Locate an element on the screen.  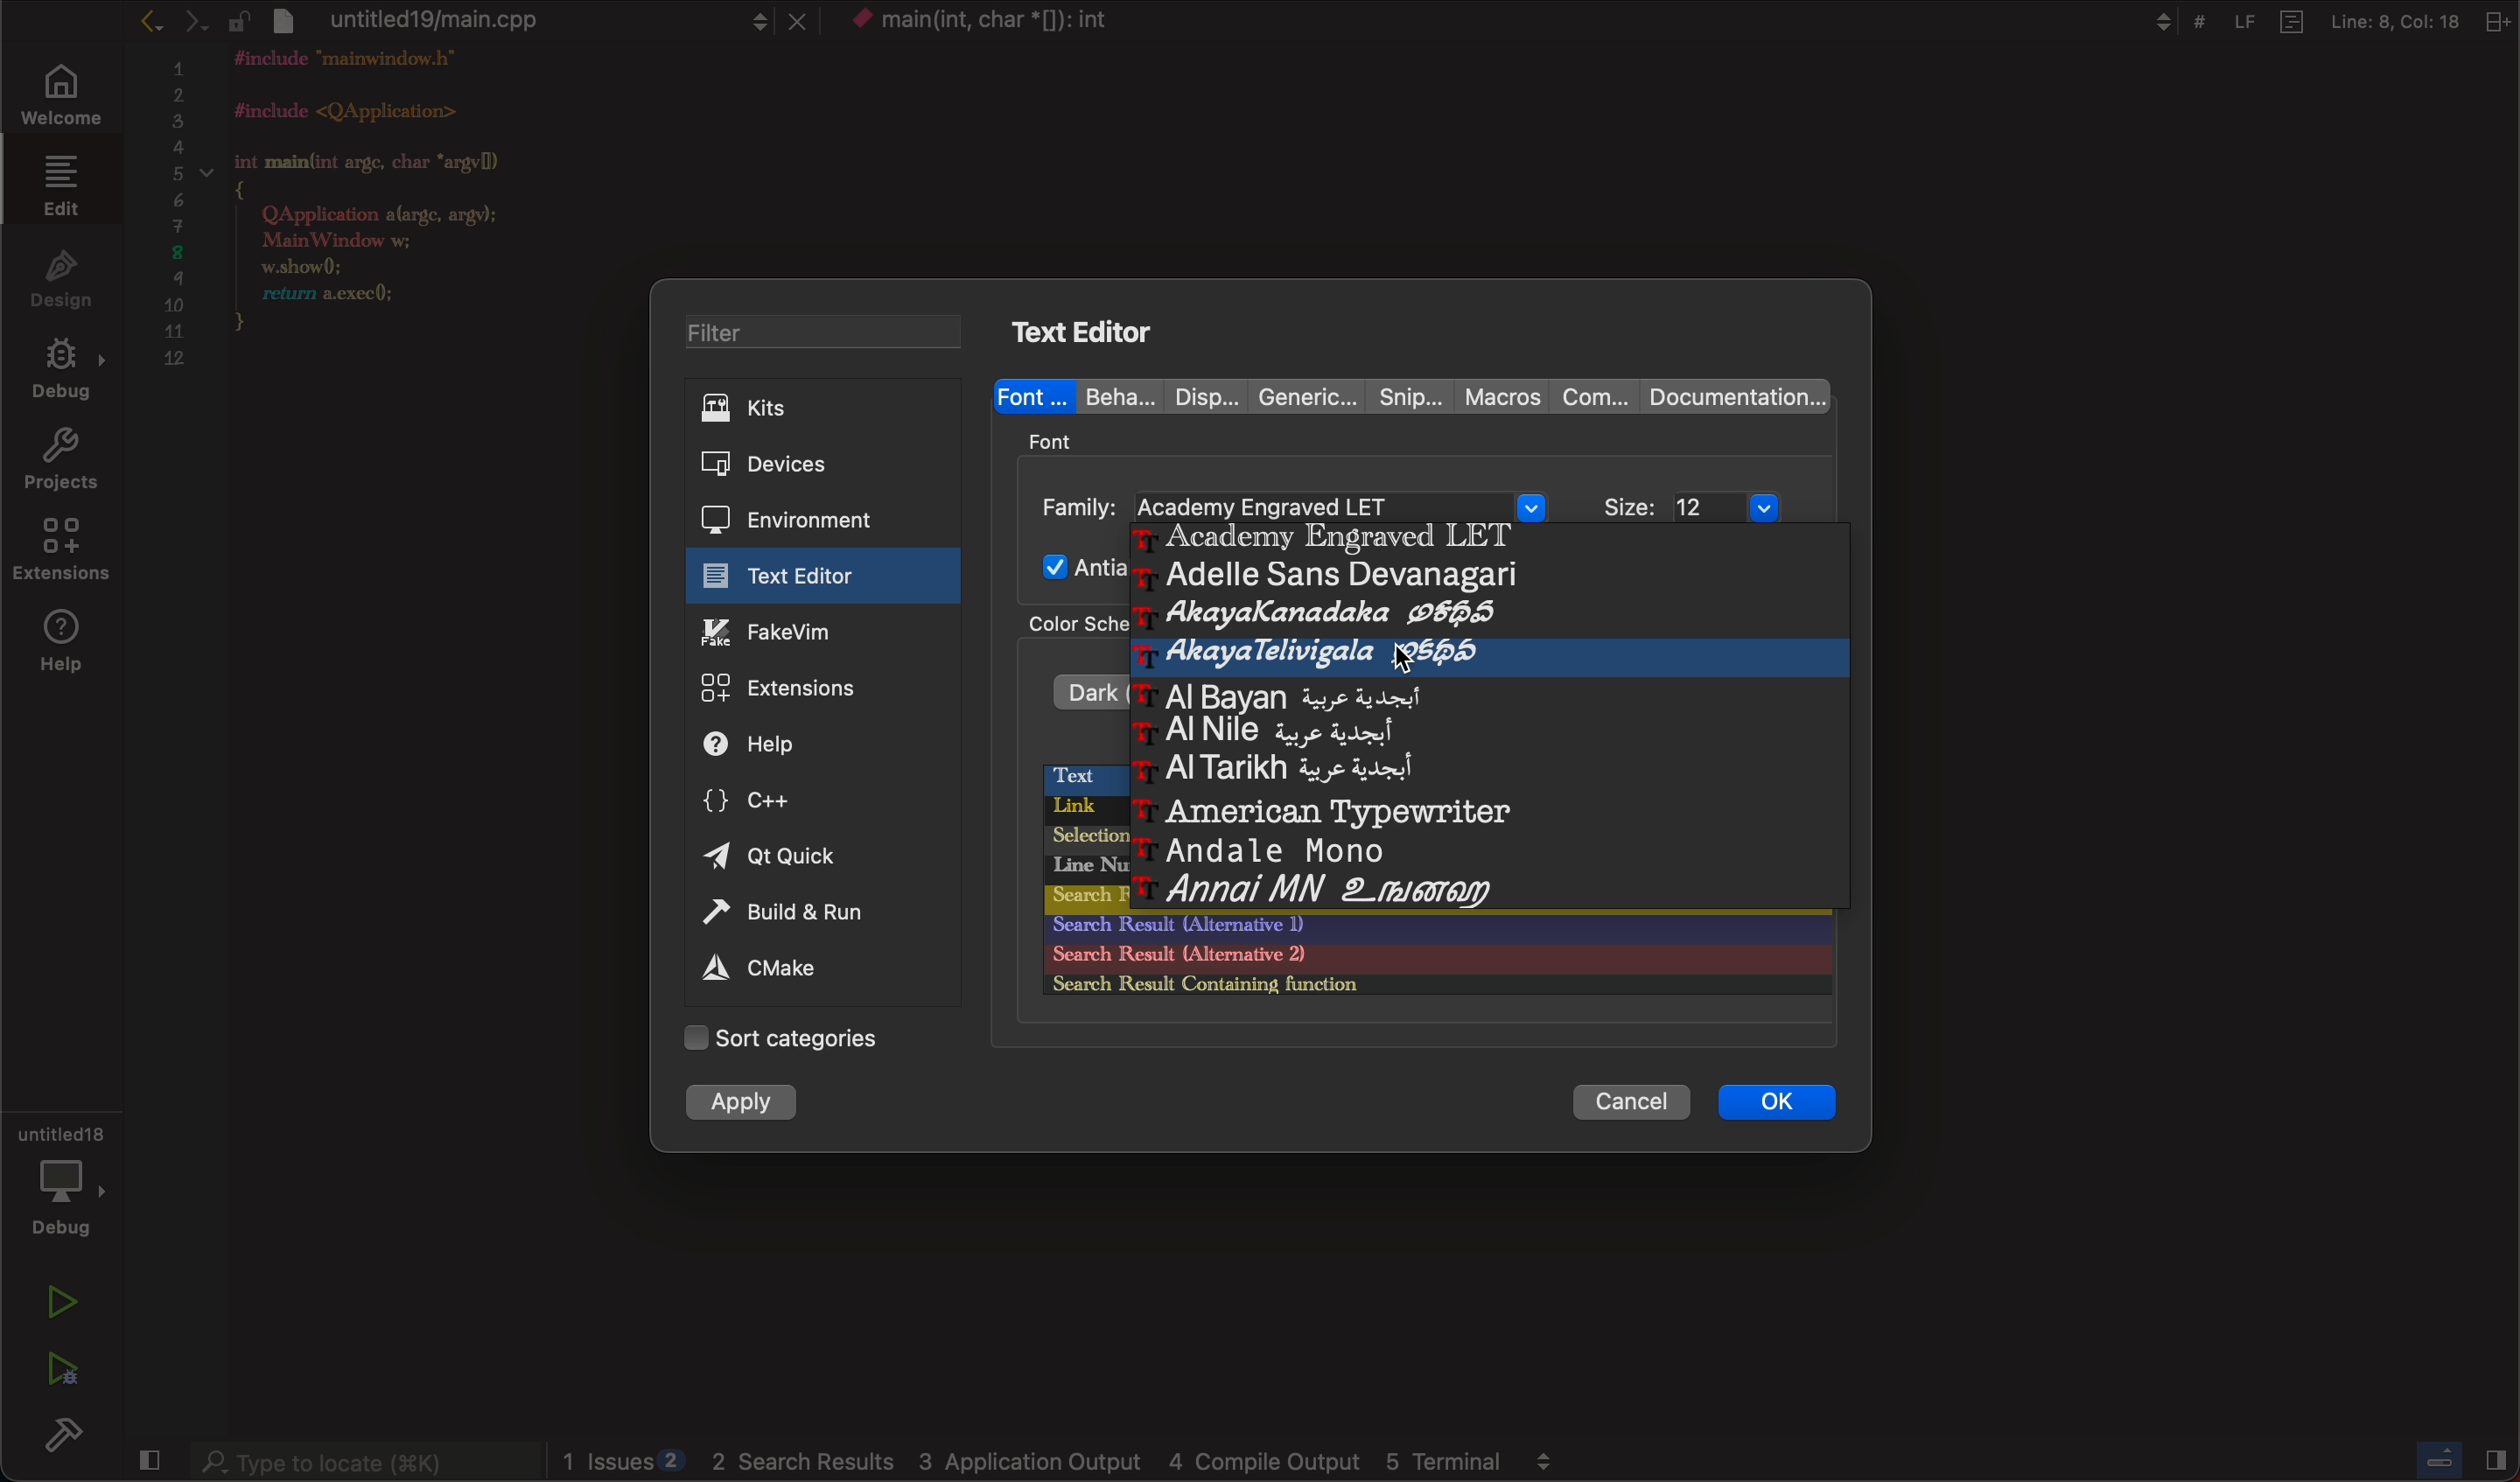
file tab is located at coordinates (546, 22).